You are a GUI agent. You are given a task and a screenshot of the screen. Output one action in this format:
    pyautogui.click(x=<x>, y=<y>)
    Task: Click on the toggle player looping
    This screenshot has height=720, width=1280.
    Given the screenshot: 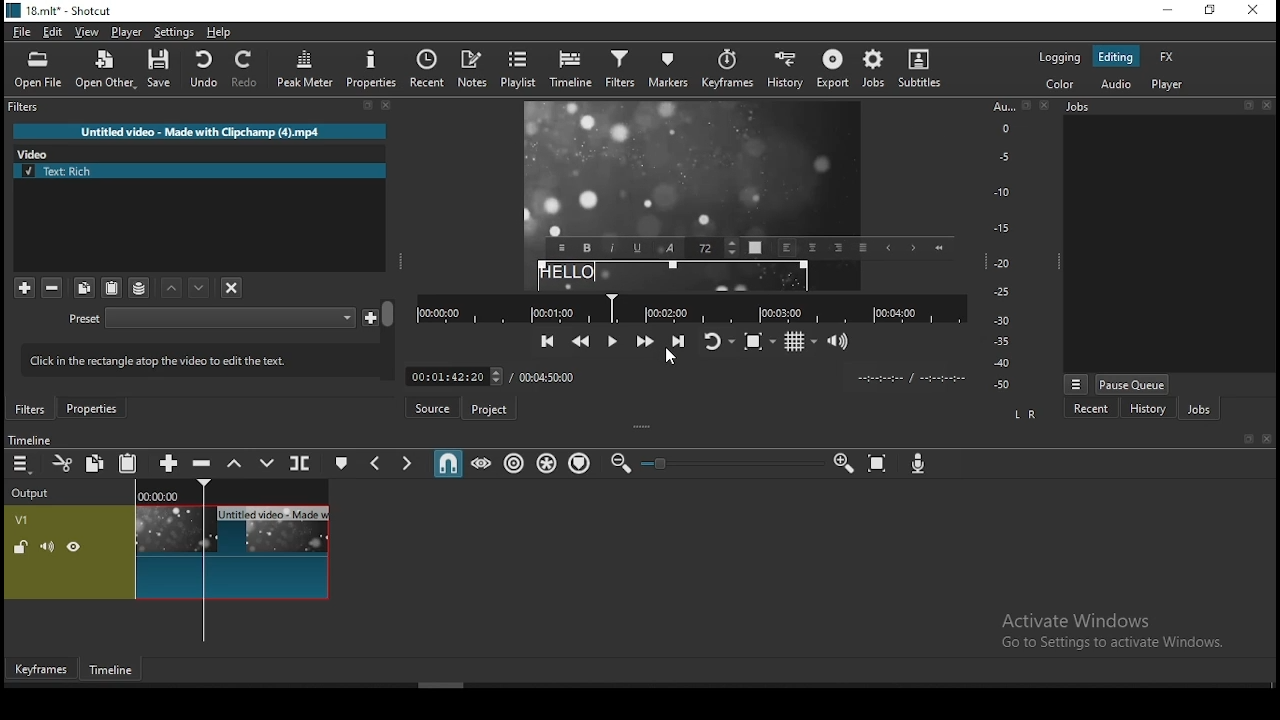 What is the action you would take?
    pyautogui.click(x=721, y=341)
    